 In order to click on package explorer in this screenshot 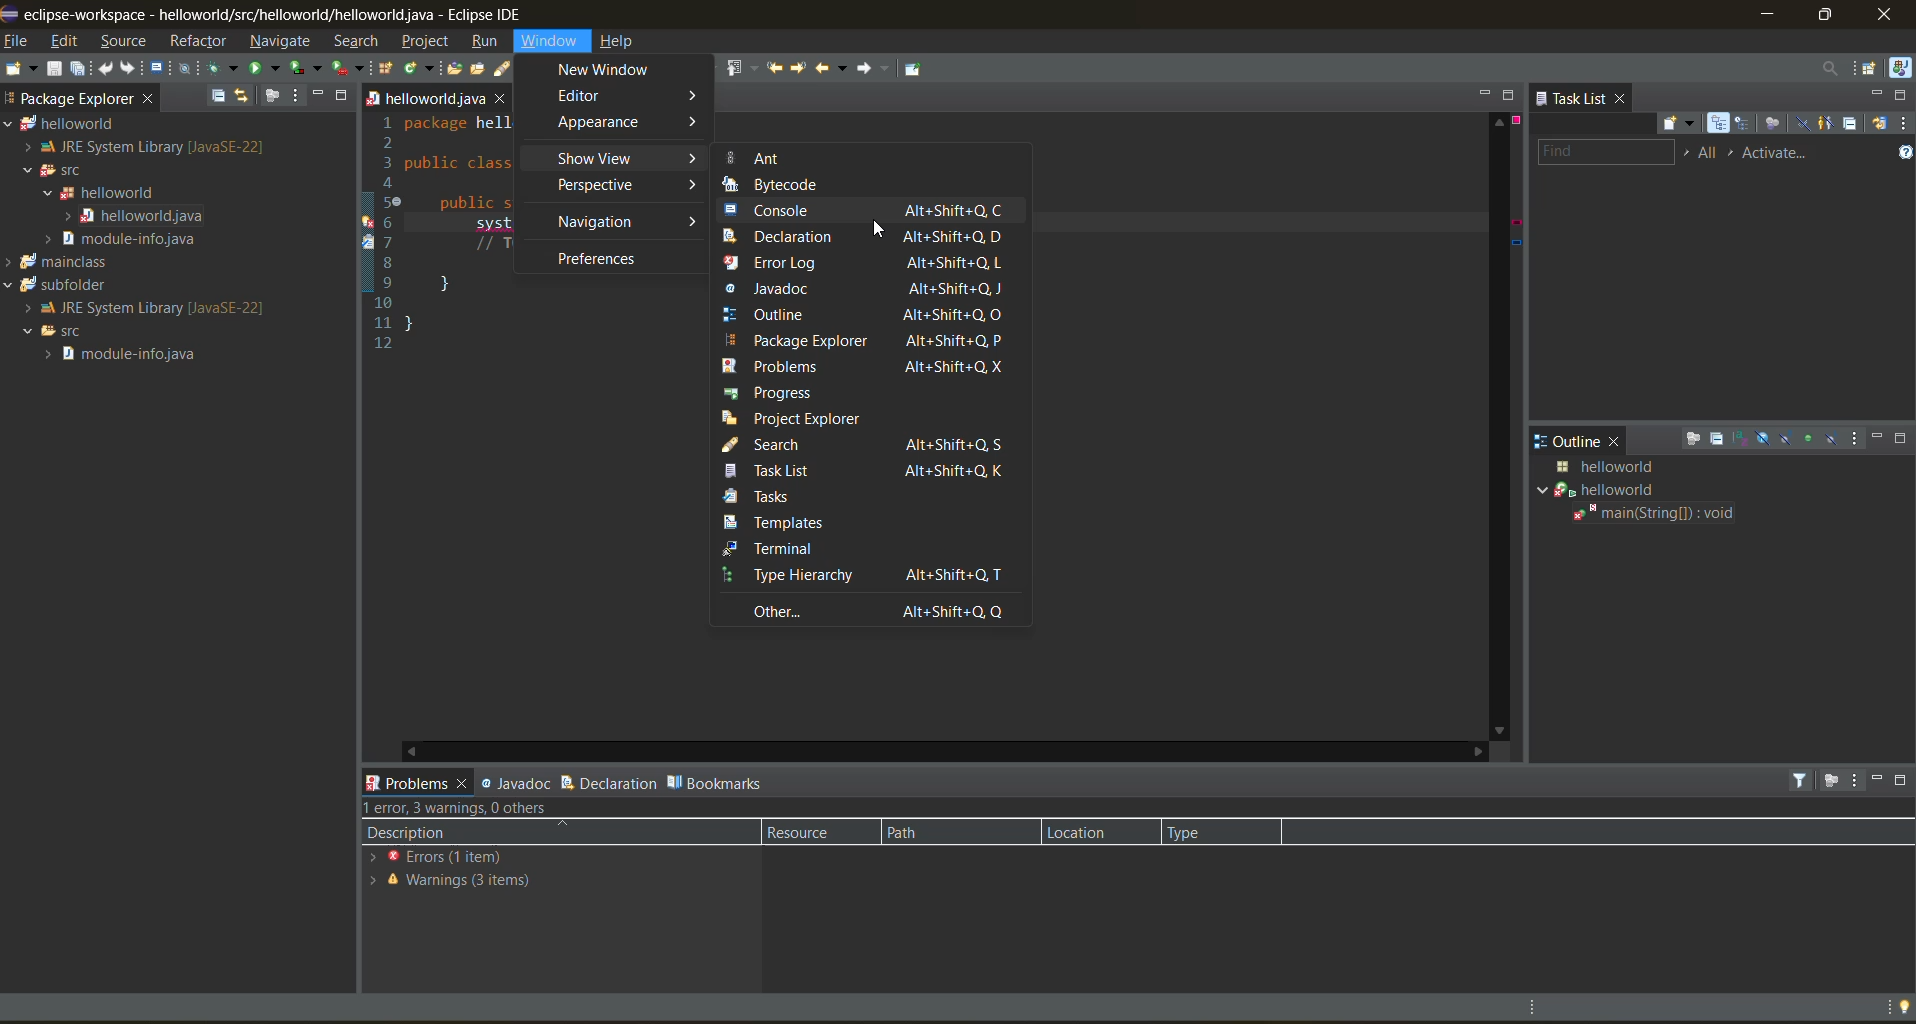, I will do `click(868, 338)`.